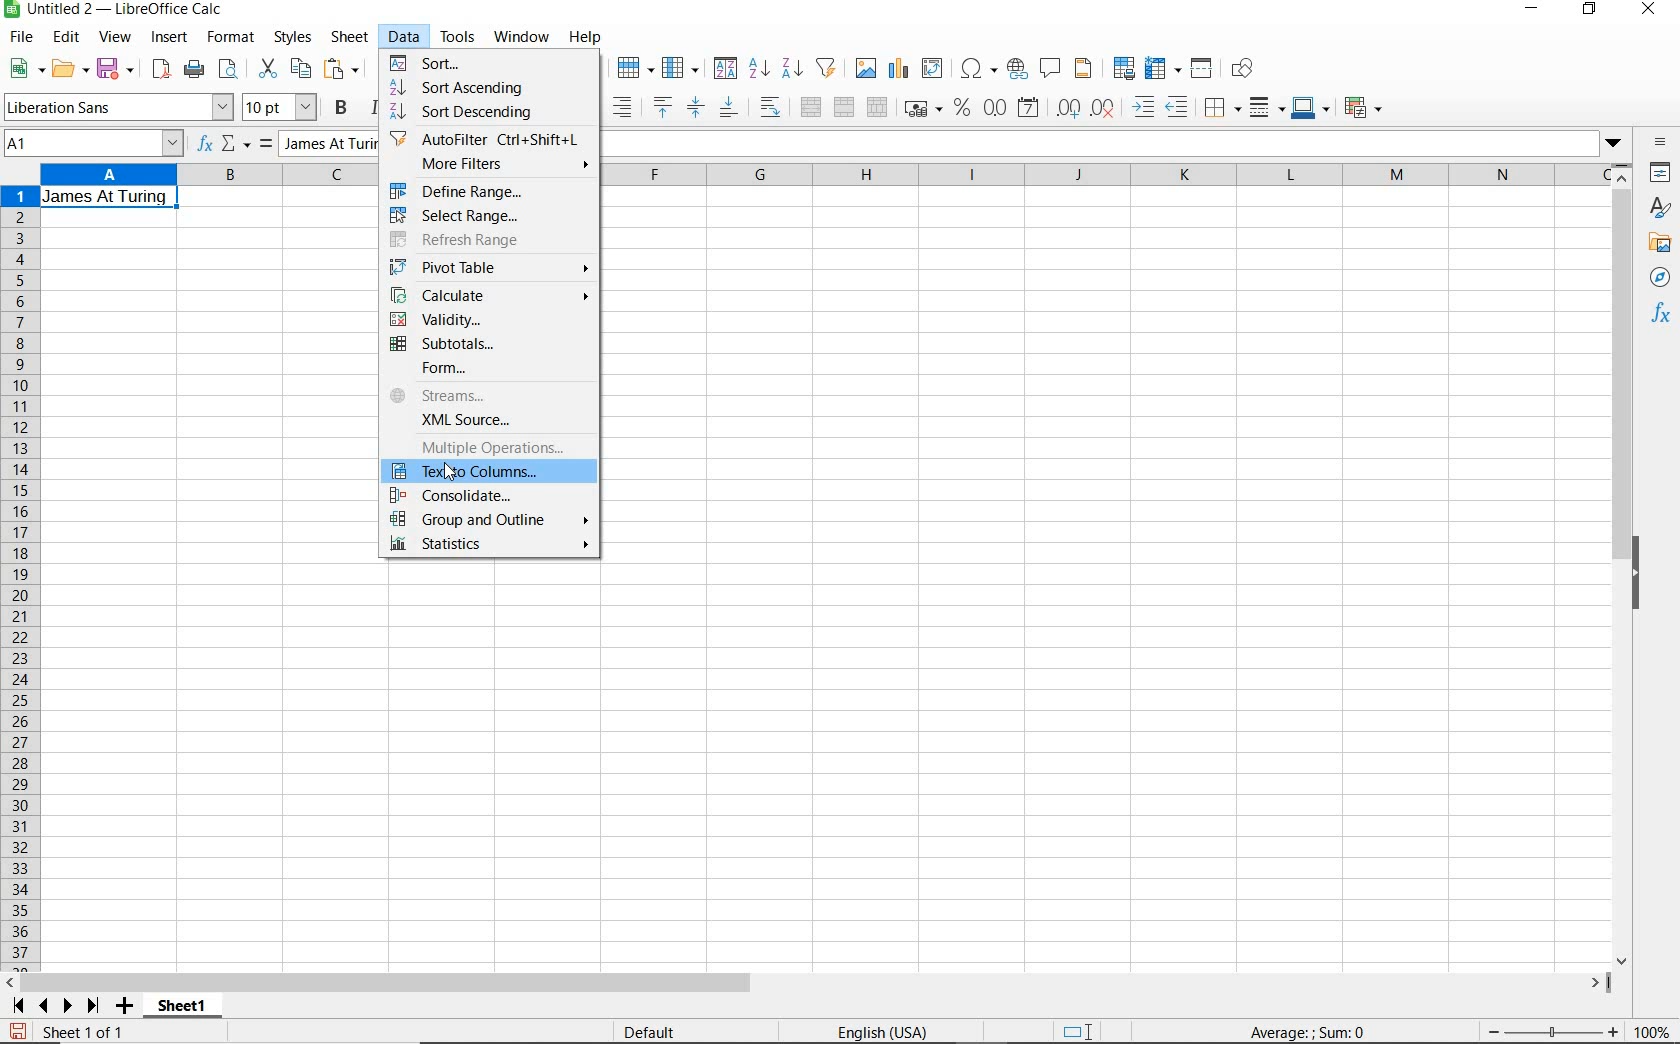 The image size is (1680, 1044). What do you see at coordinates (68, 38) in the screenshot?
I see `edit` at bounding box center [68, 38].